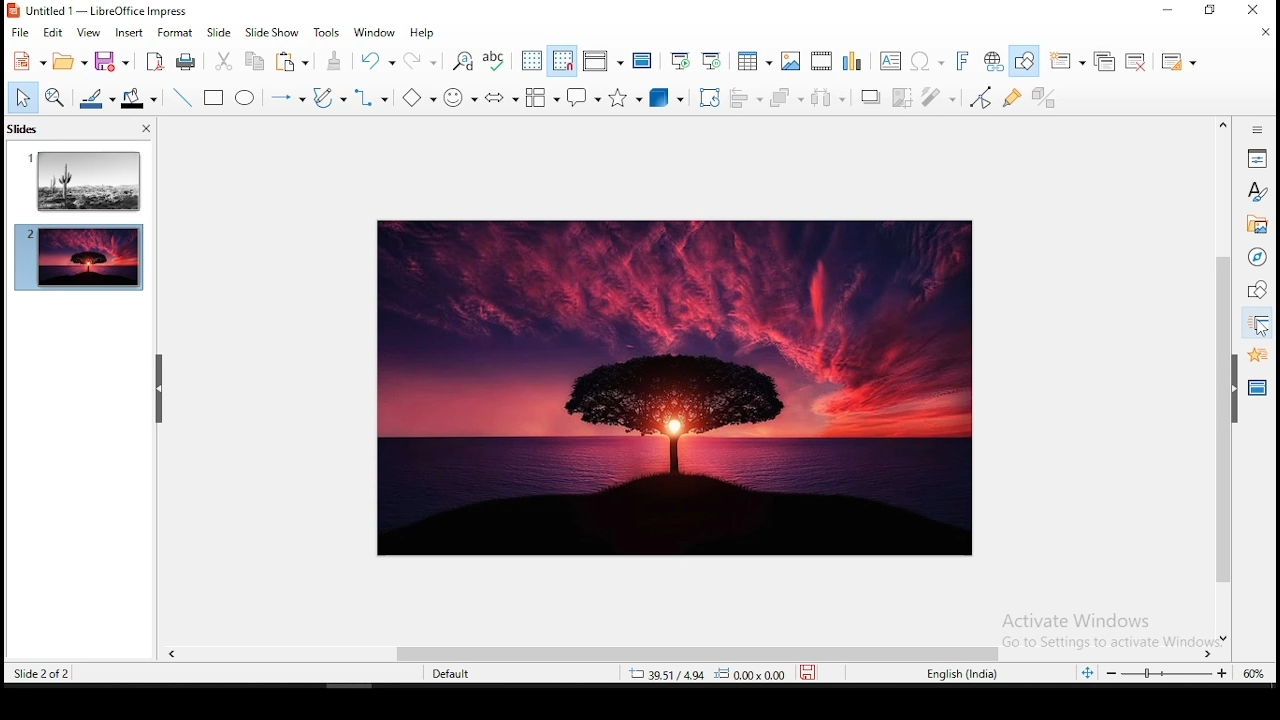 The image size is (1280, 720). Describe the element at coordinates (643, 58) in the screenshot. I see `master slide` at that location.